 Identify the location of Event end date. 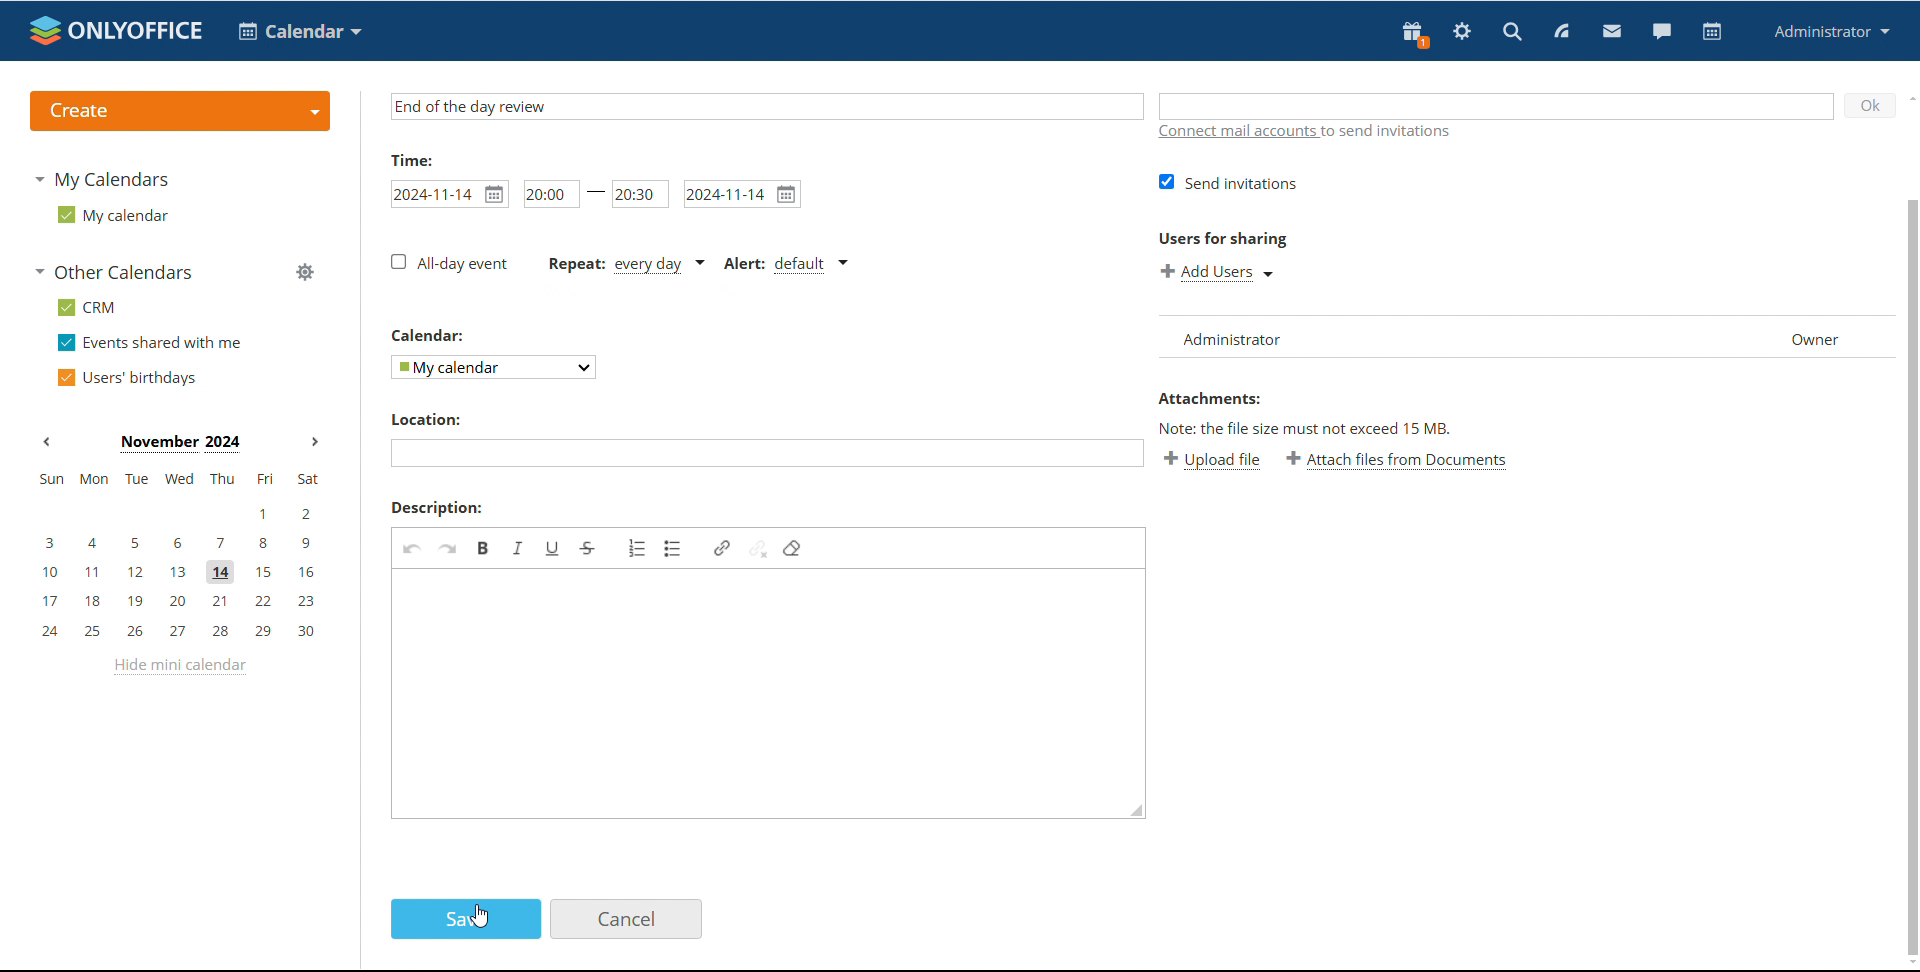
(742, 194).